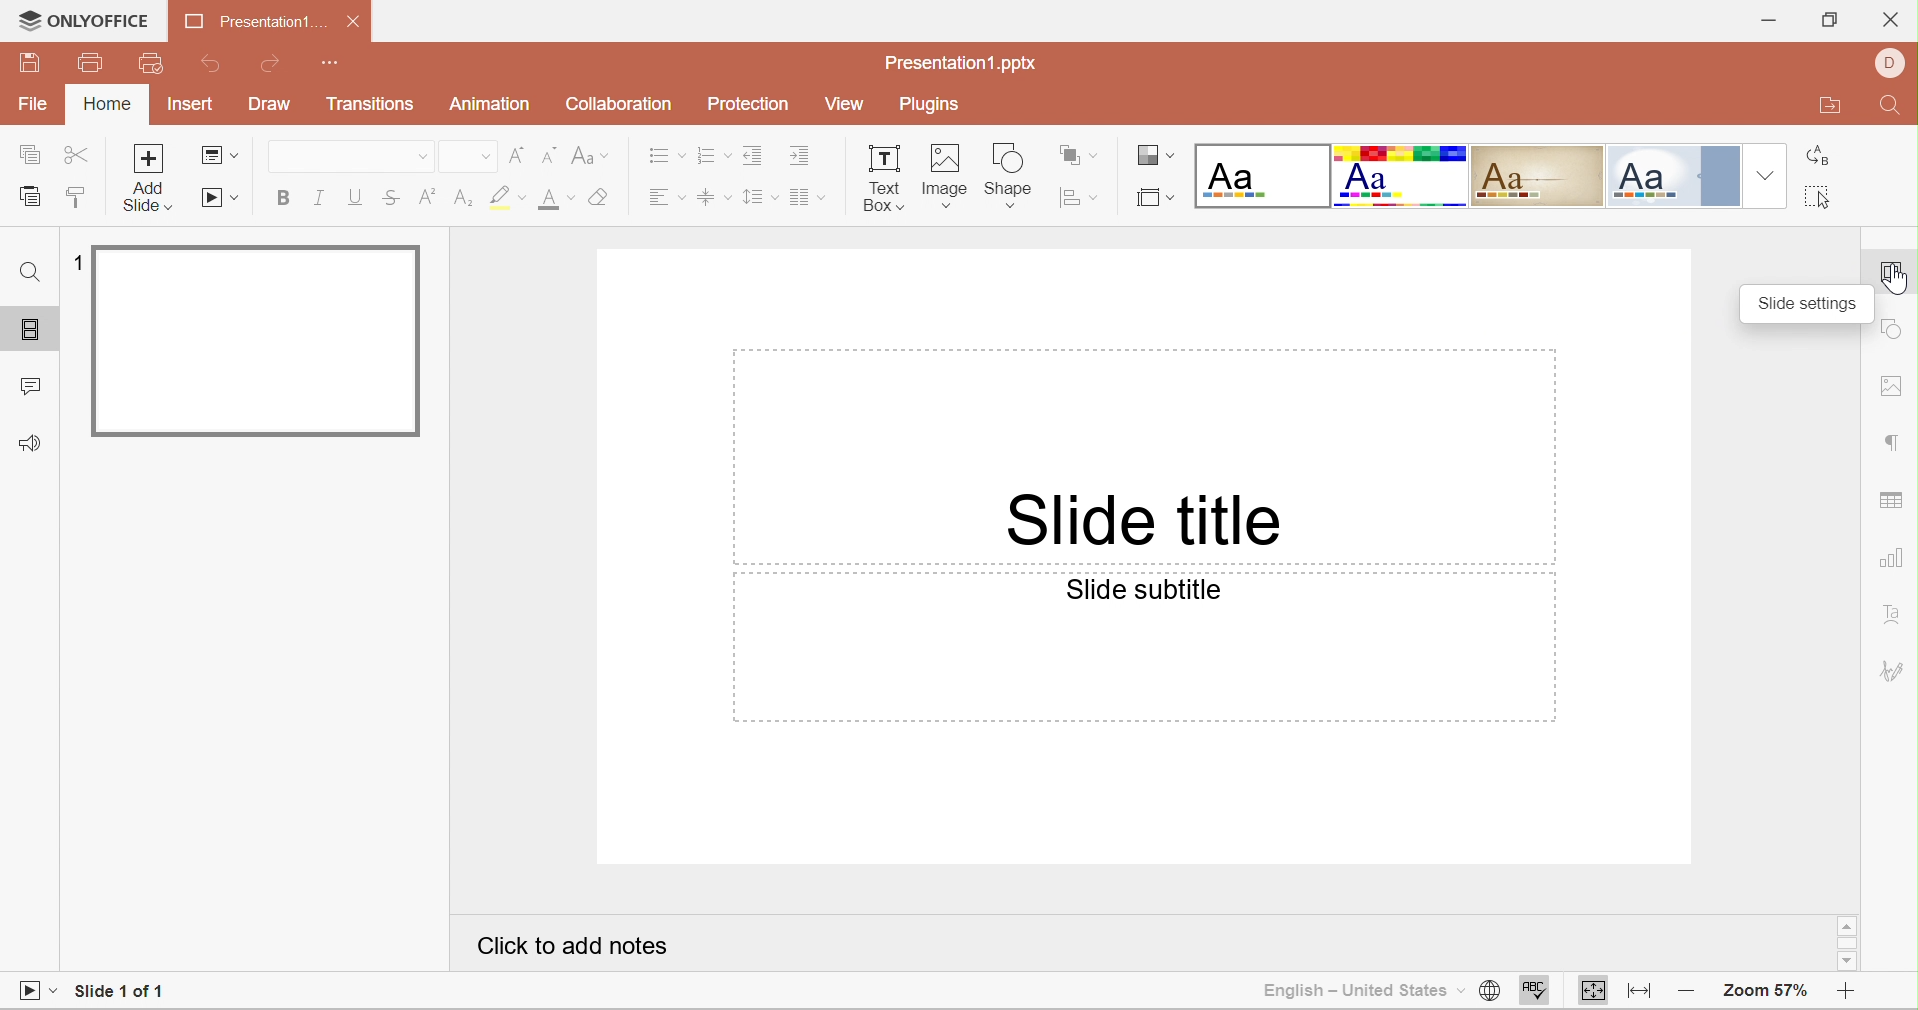 The height and width of the screenshot is (1010, 1918). I want to click on table settings, so click(1893, 496).